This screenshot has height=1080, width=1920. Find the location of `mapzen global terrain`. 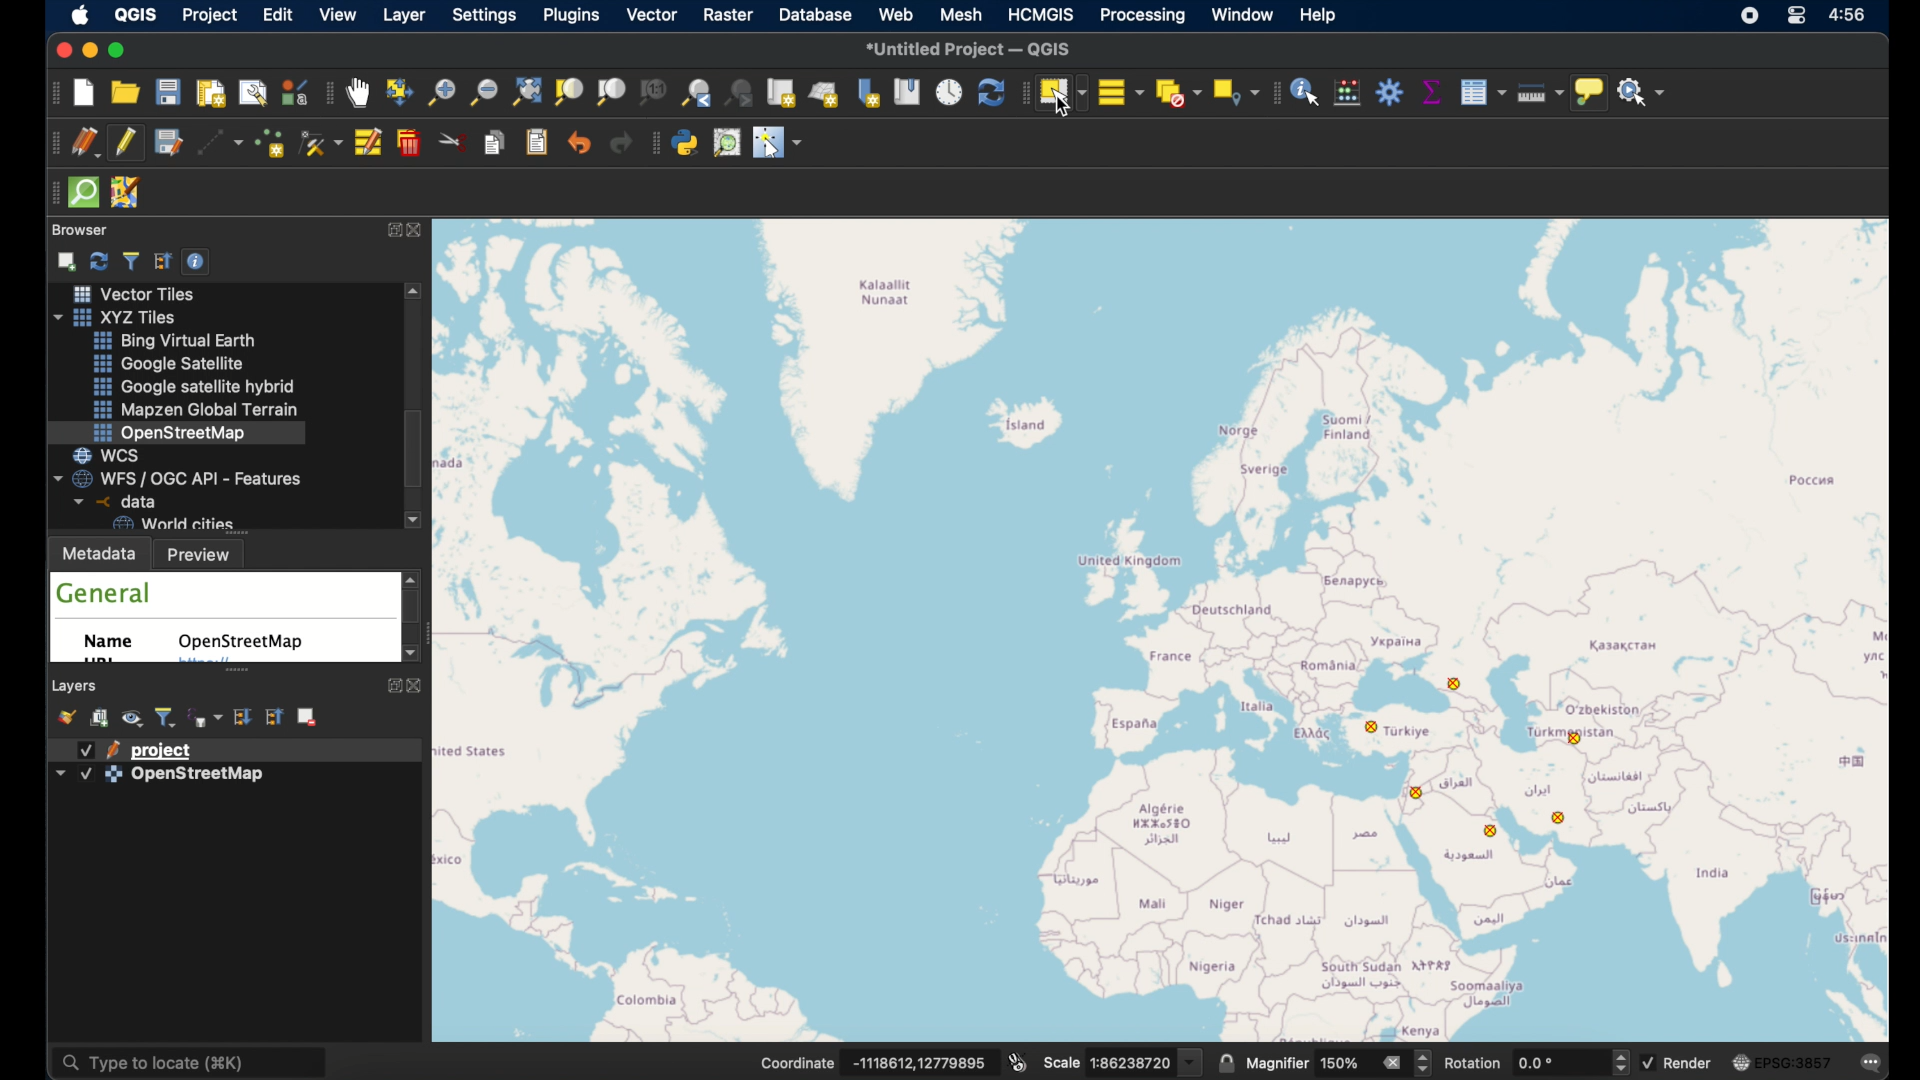

mapzen global terrain is located at coordinates (199, 410).